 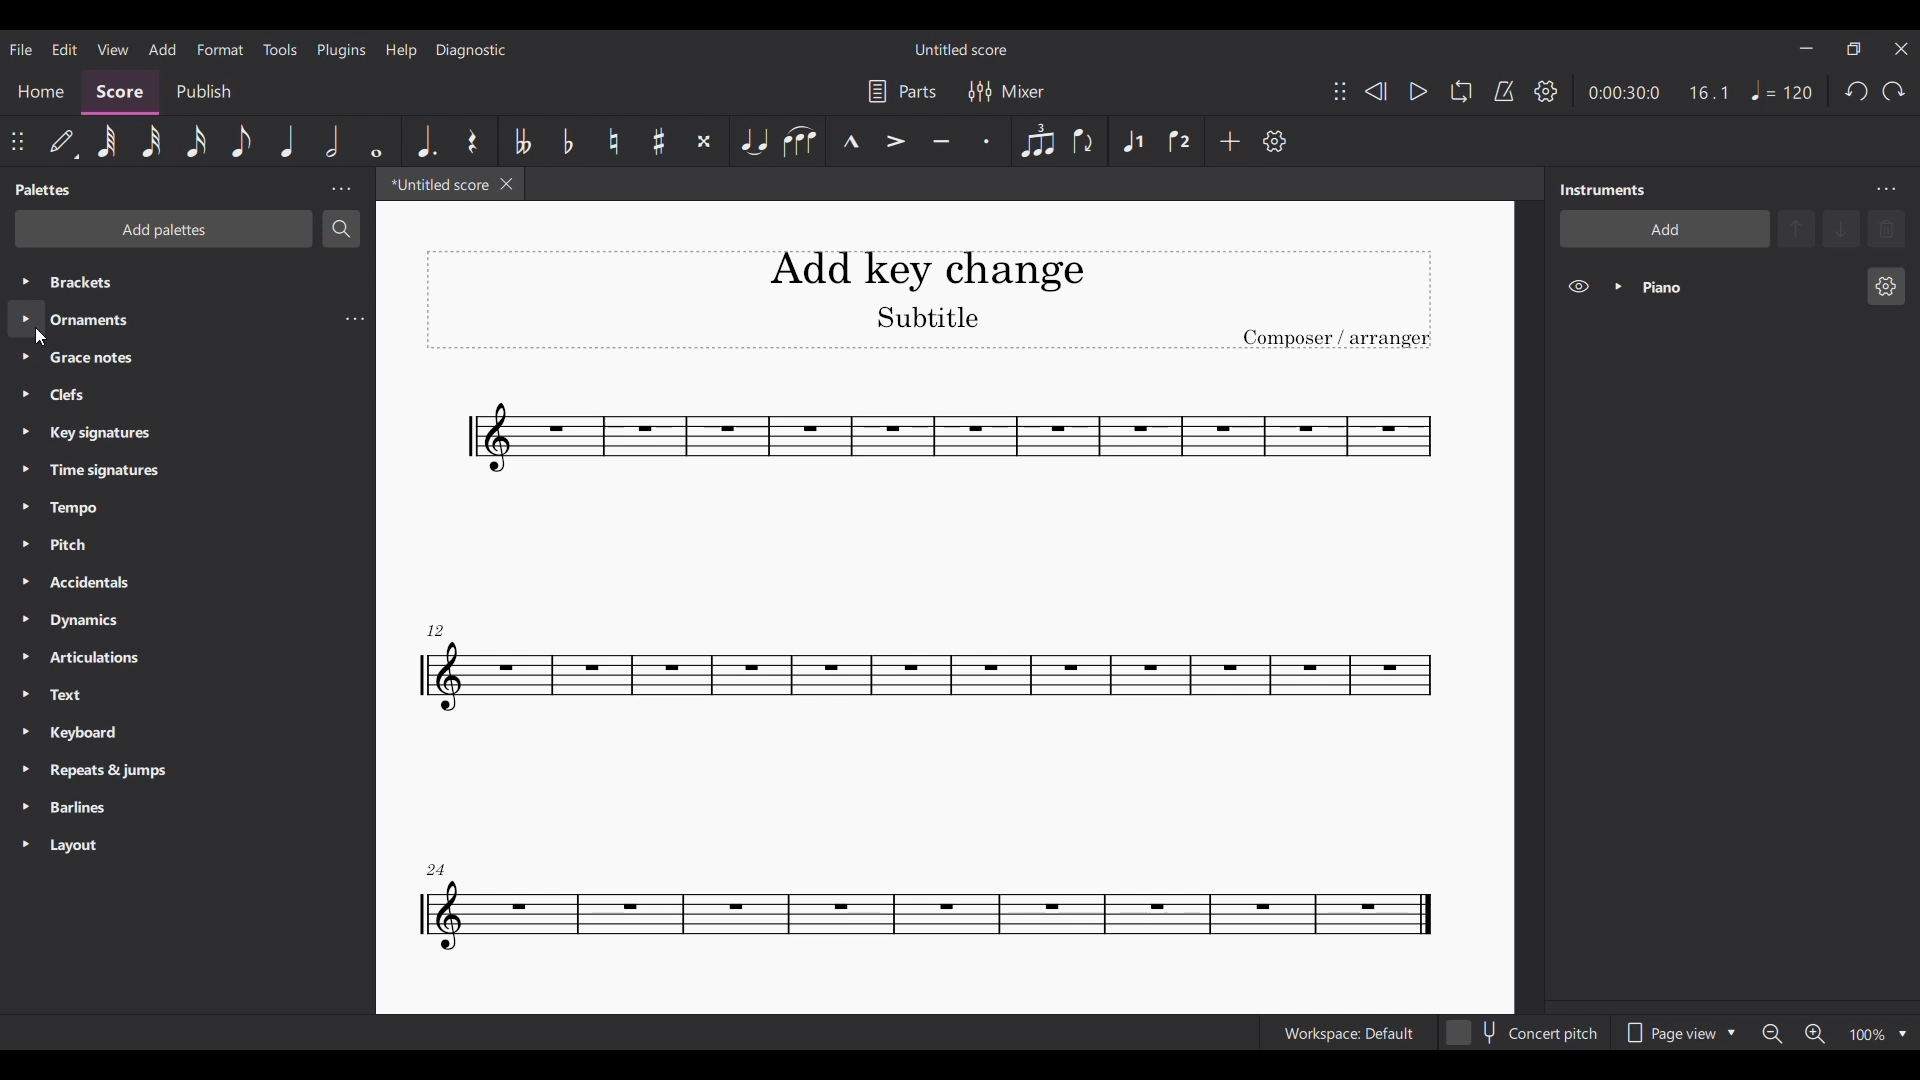 What do you see at coordinates (1417, 92) in the screenshot?
I see `Play` at bounding box center [1417, 92].